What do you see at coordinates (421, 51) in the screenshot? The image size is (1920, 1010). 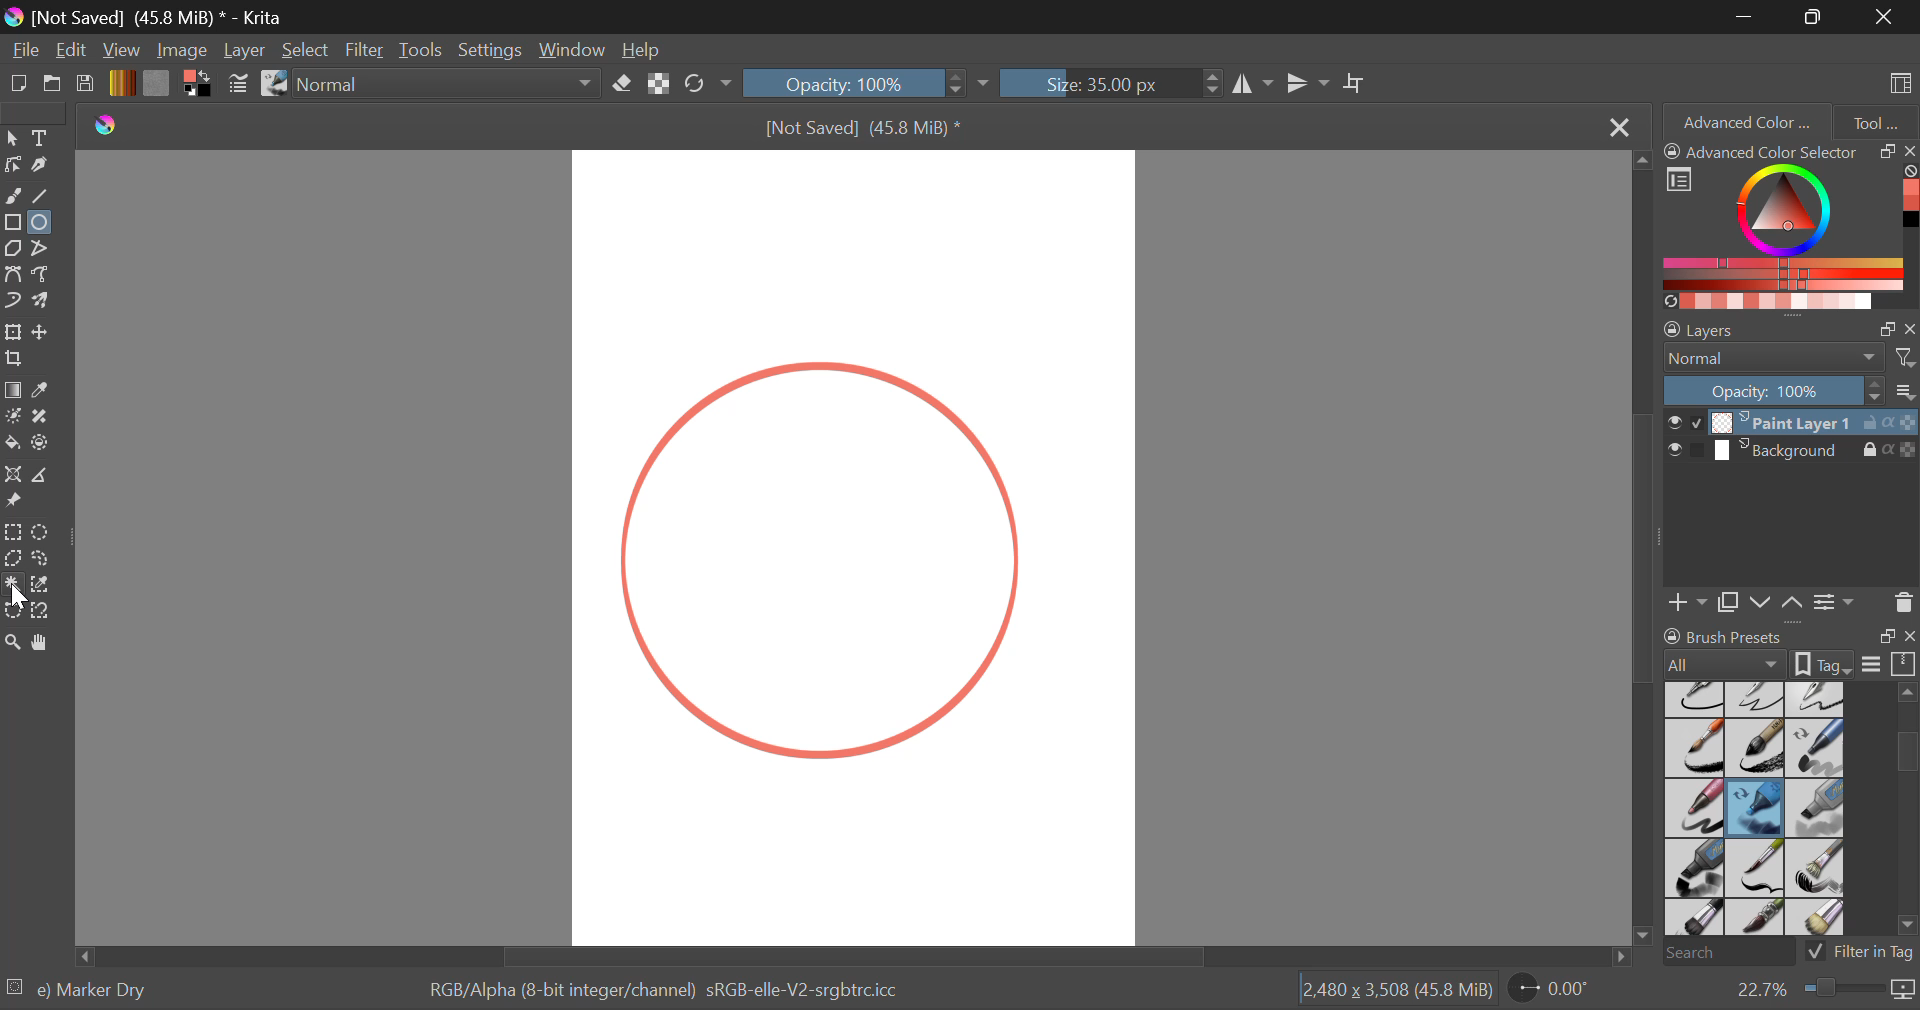 I see `Tools` at bounding box center [421, 51].